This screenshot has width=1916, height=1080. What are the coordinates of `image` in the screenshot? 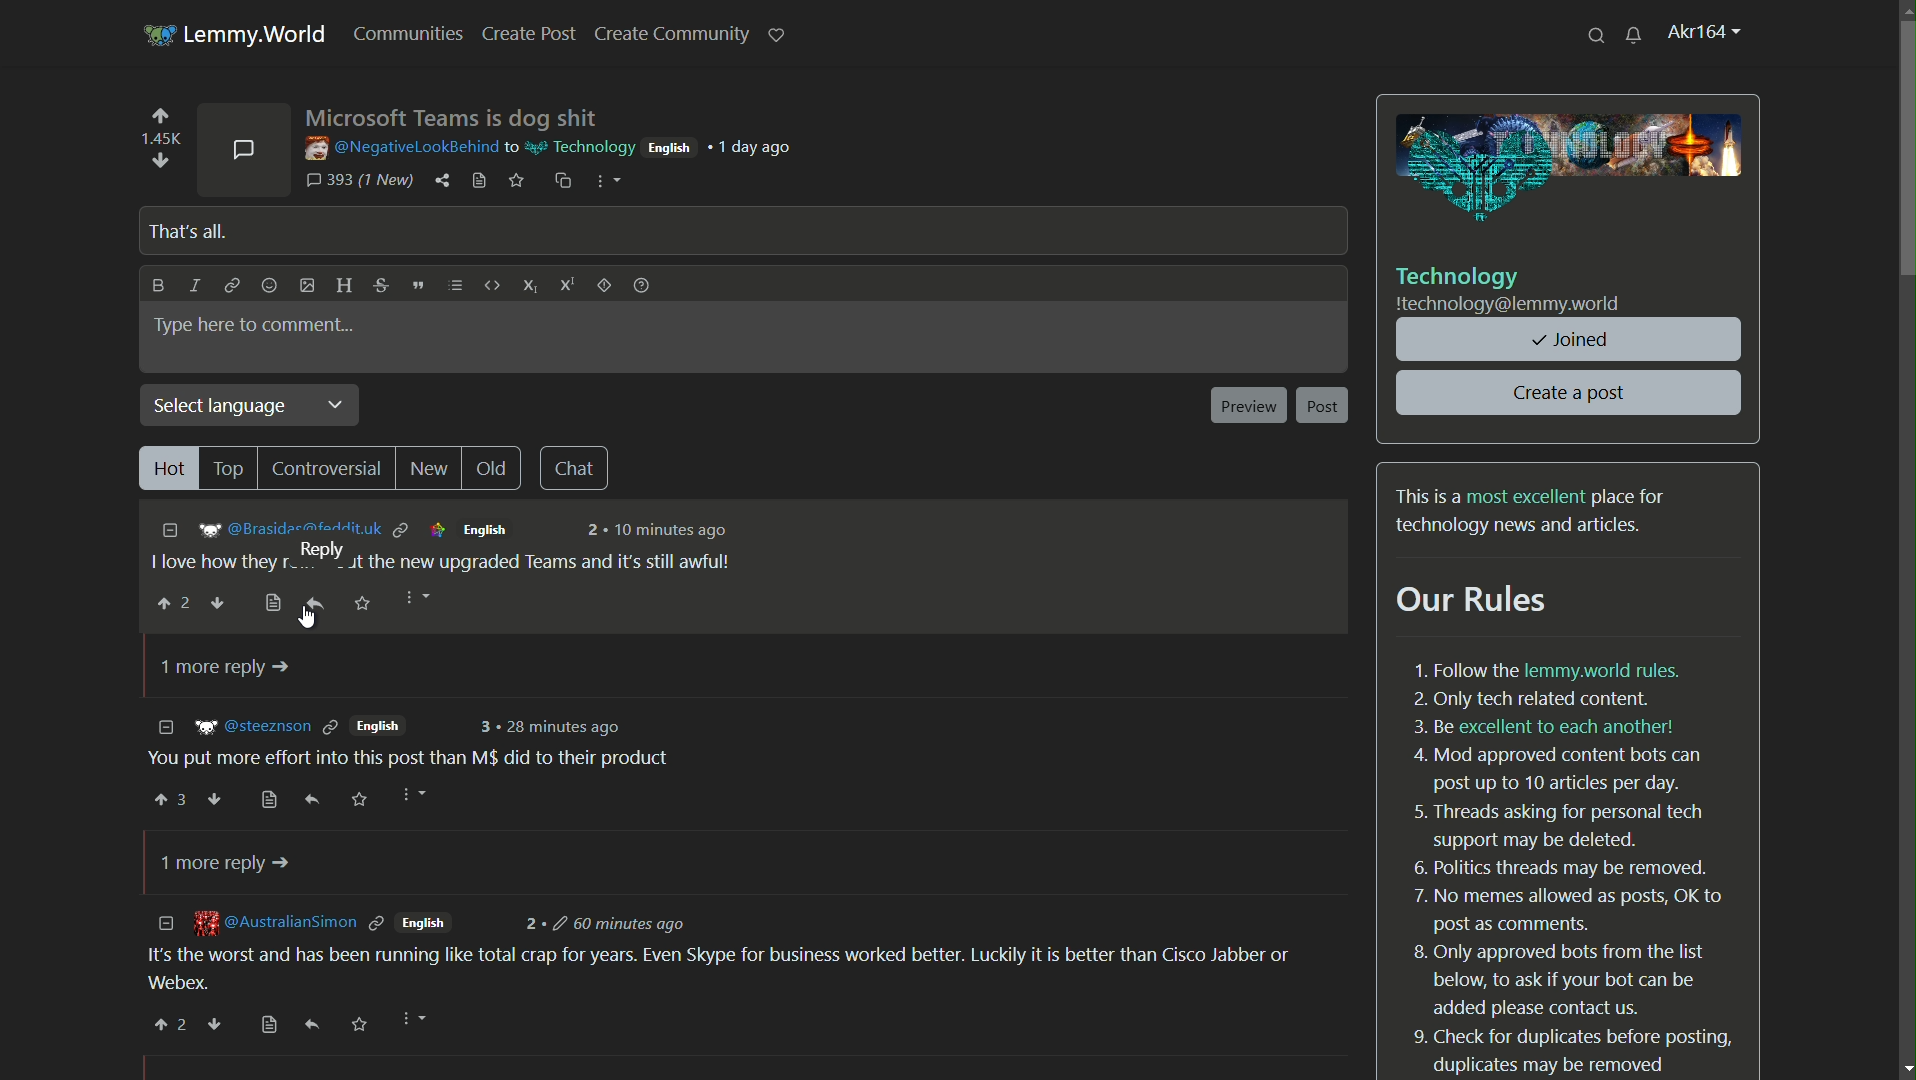 It's located at (1571, 169).